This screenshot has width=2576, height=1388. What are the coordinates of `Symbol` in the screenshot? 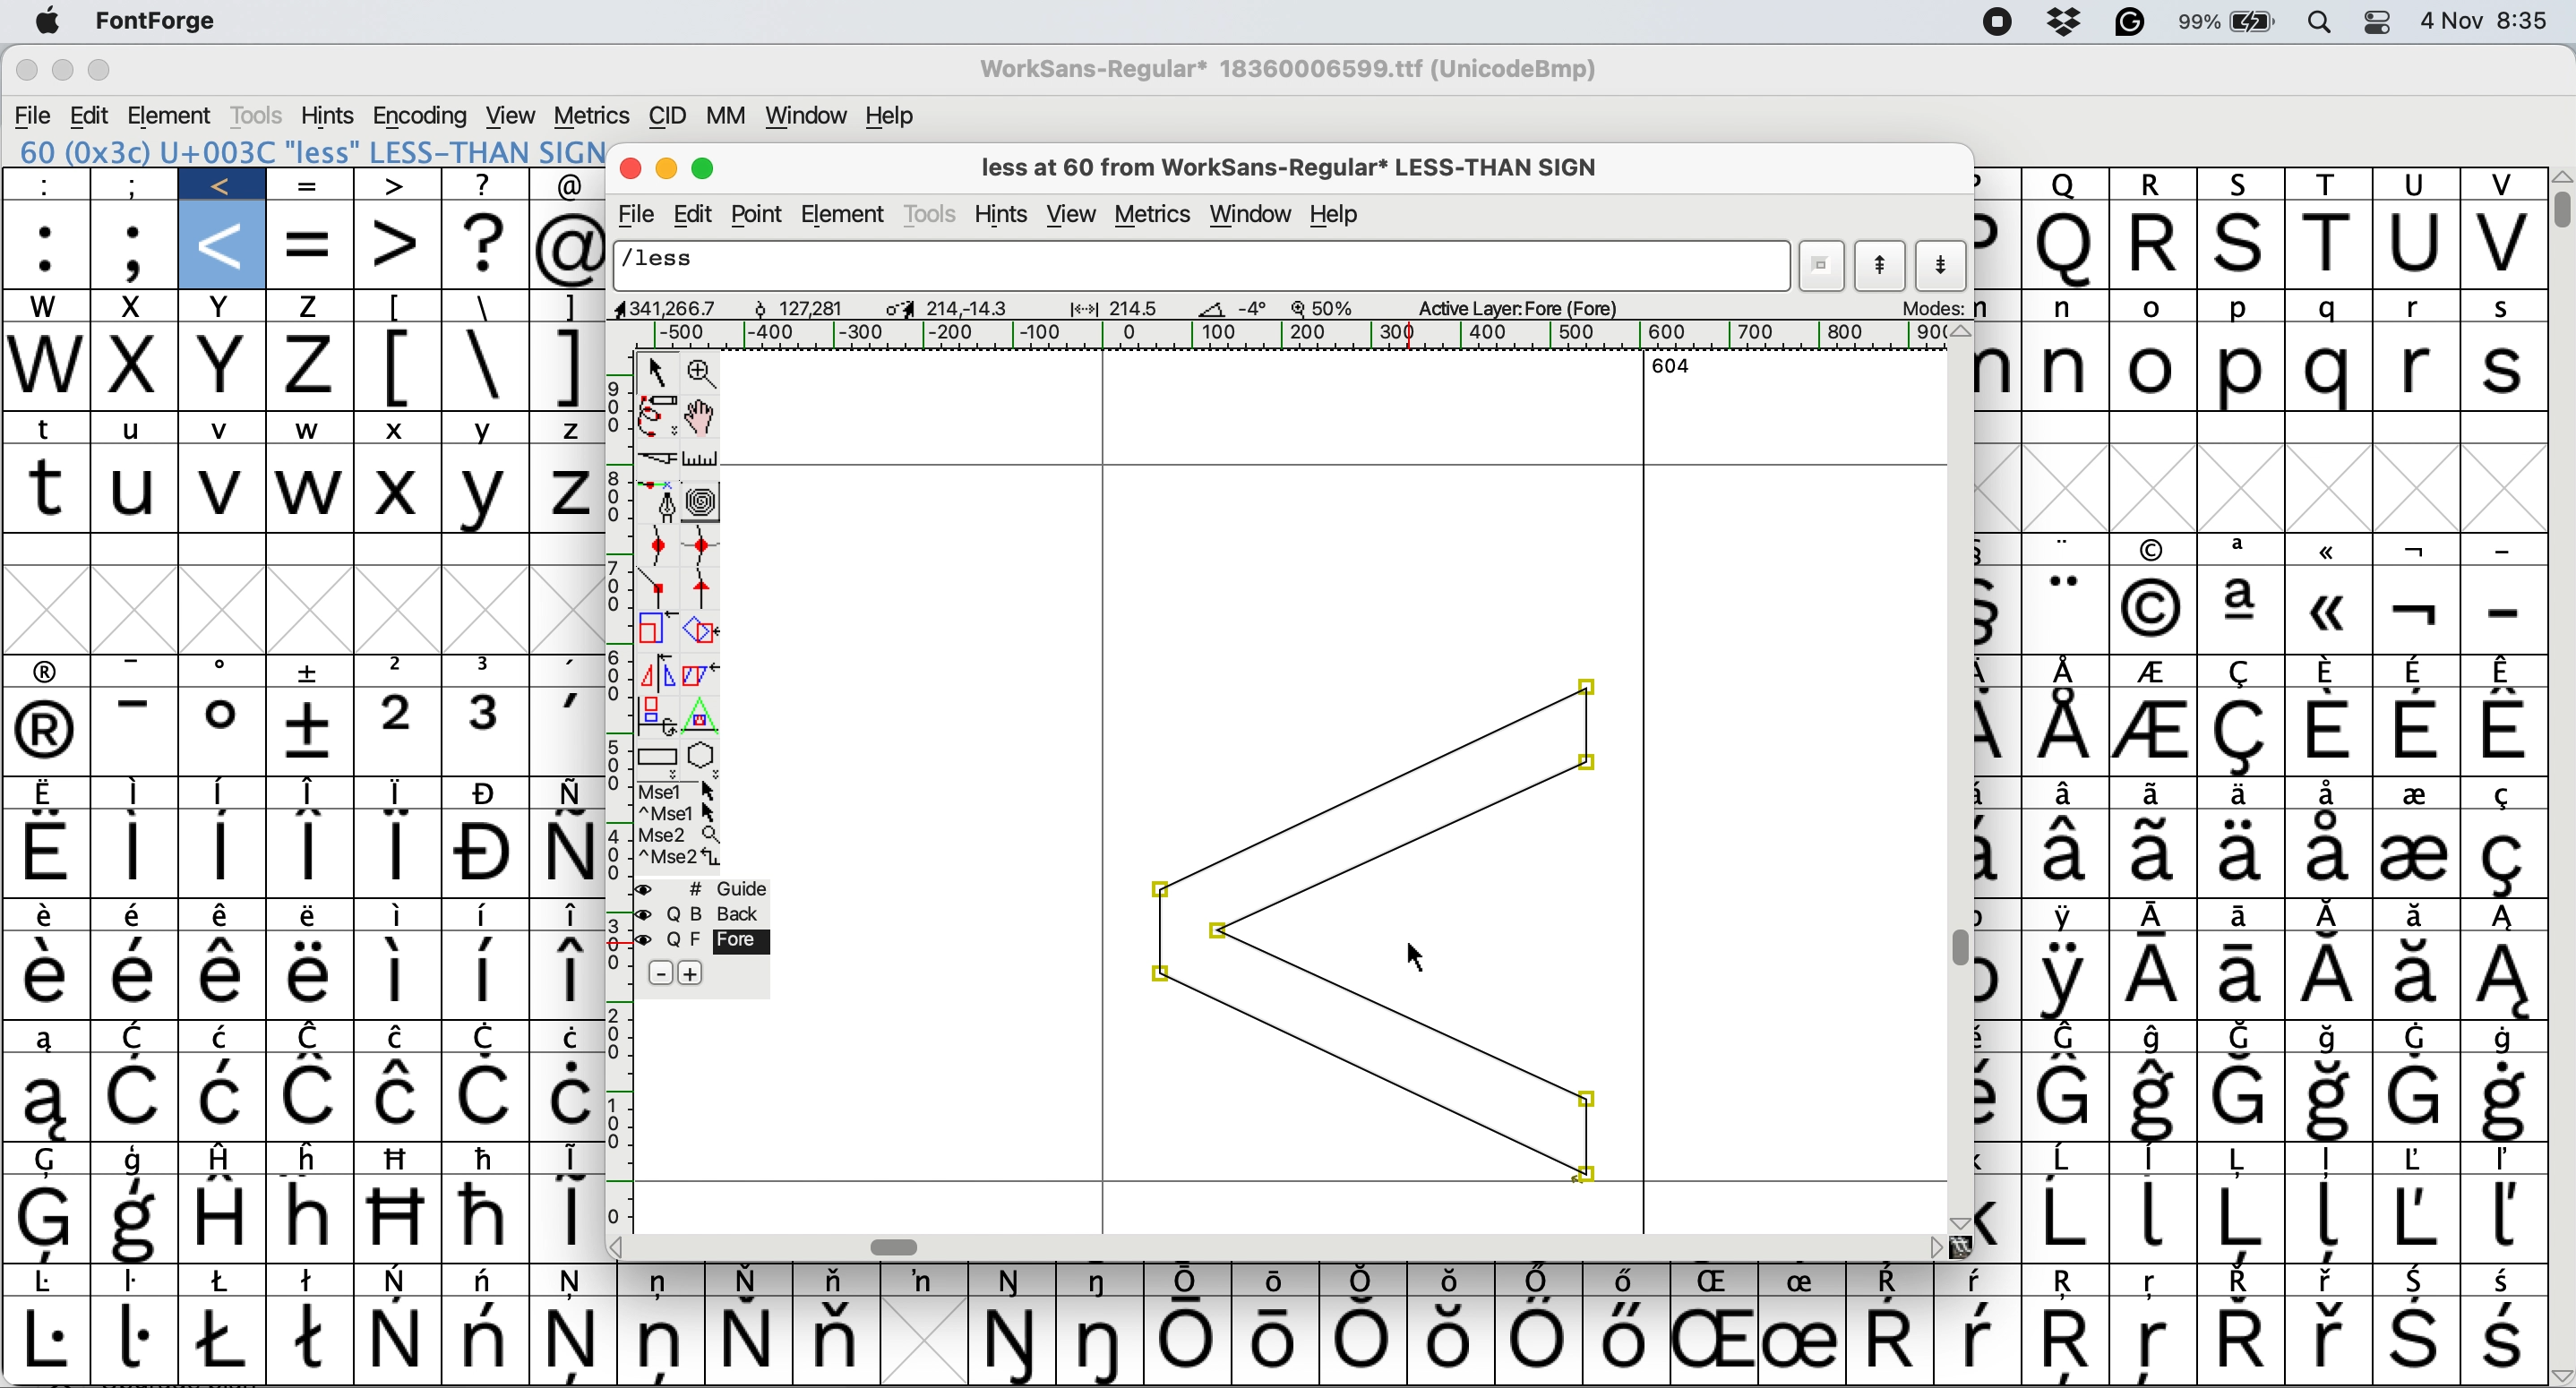 It's located at (2504, 1340).